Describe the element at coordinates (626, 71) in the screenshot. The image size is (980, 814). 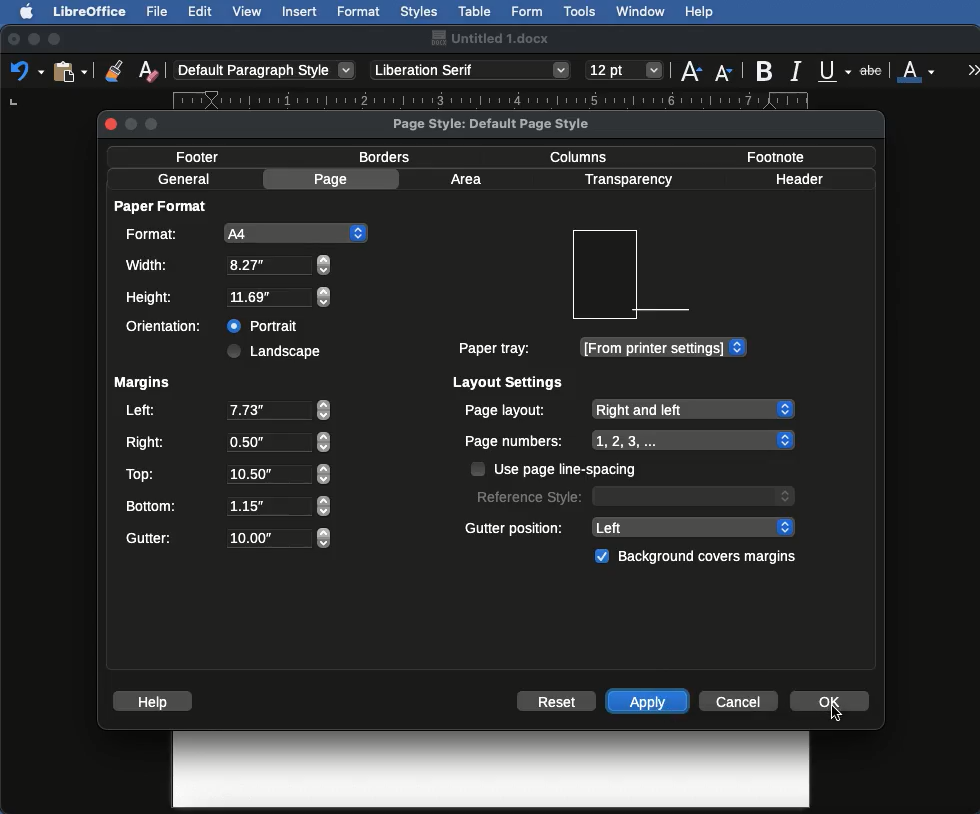
I see `Size` at that location.